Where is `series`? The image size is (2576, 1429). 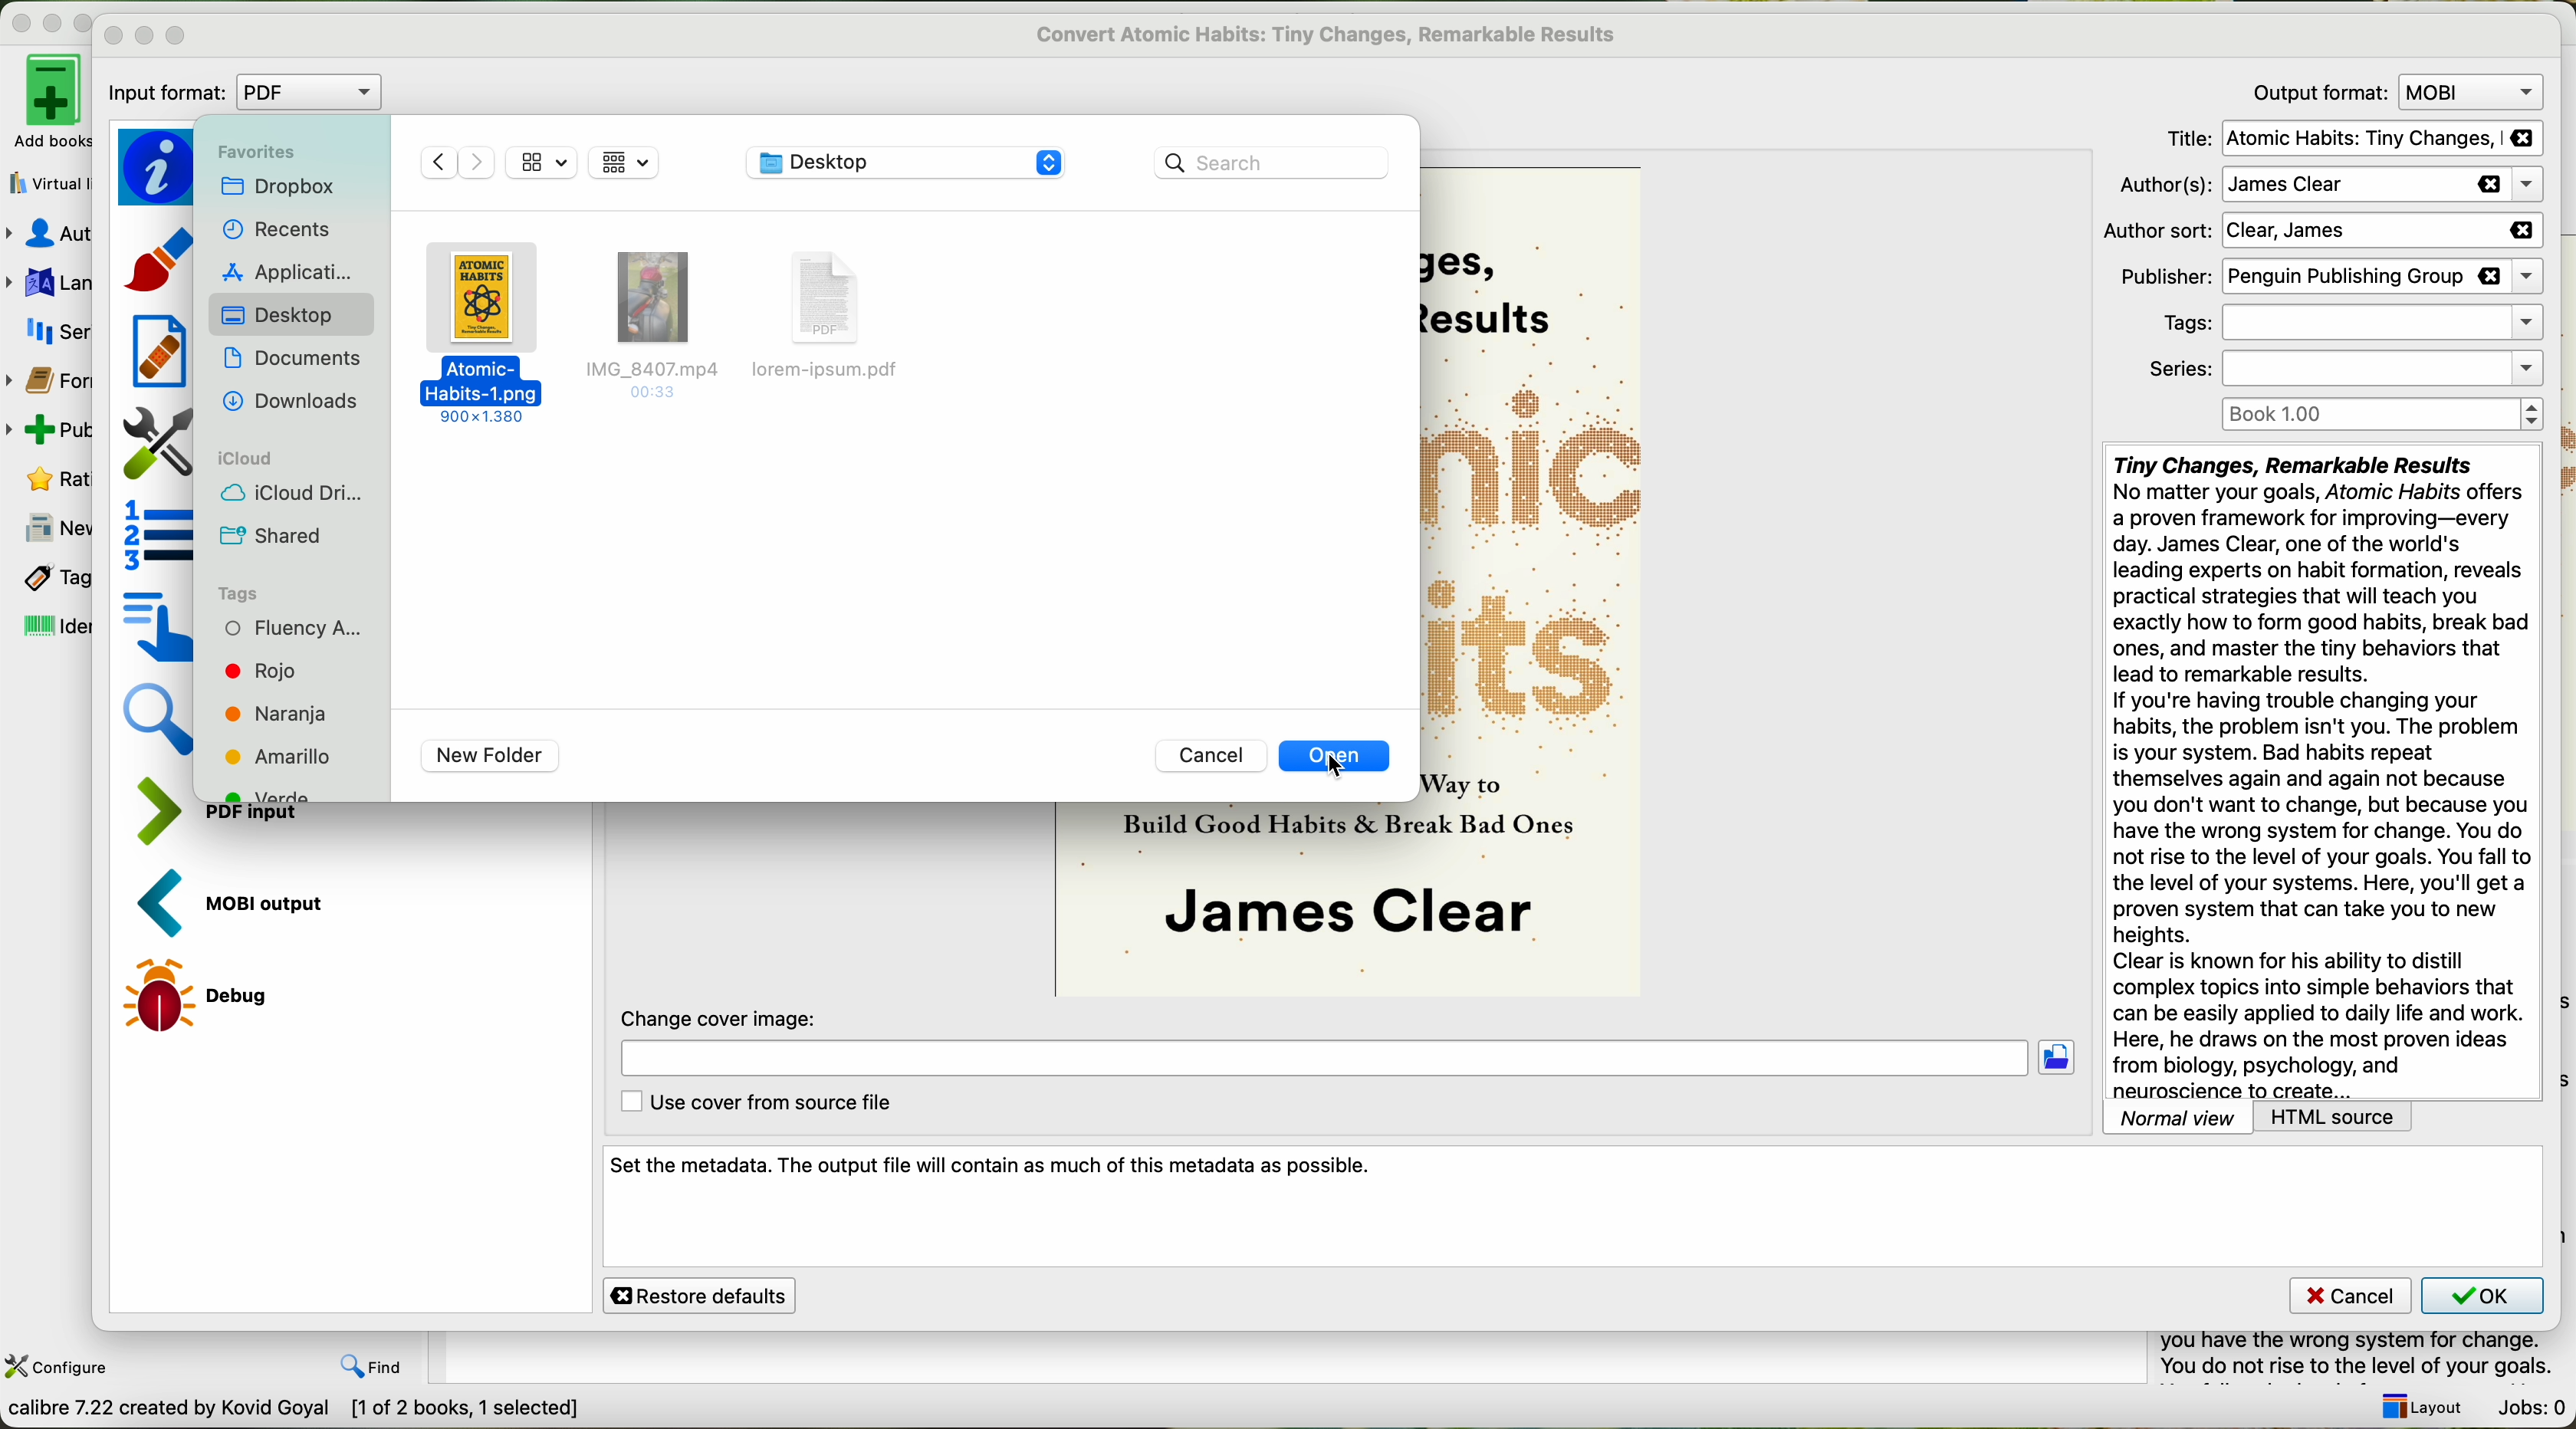 series is located at coordinates (2346, 370).